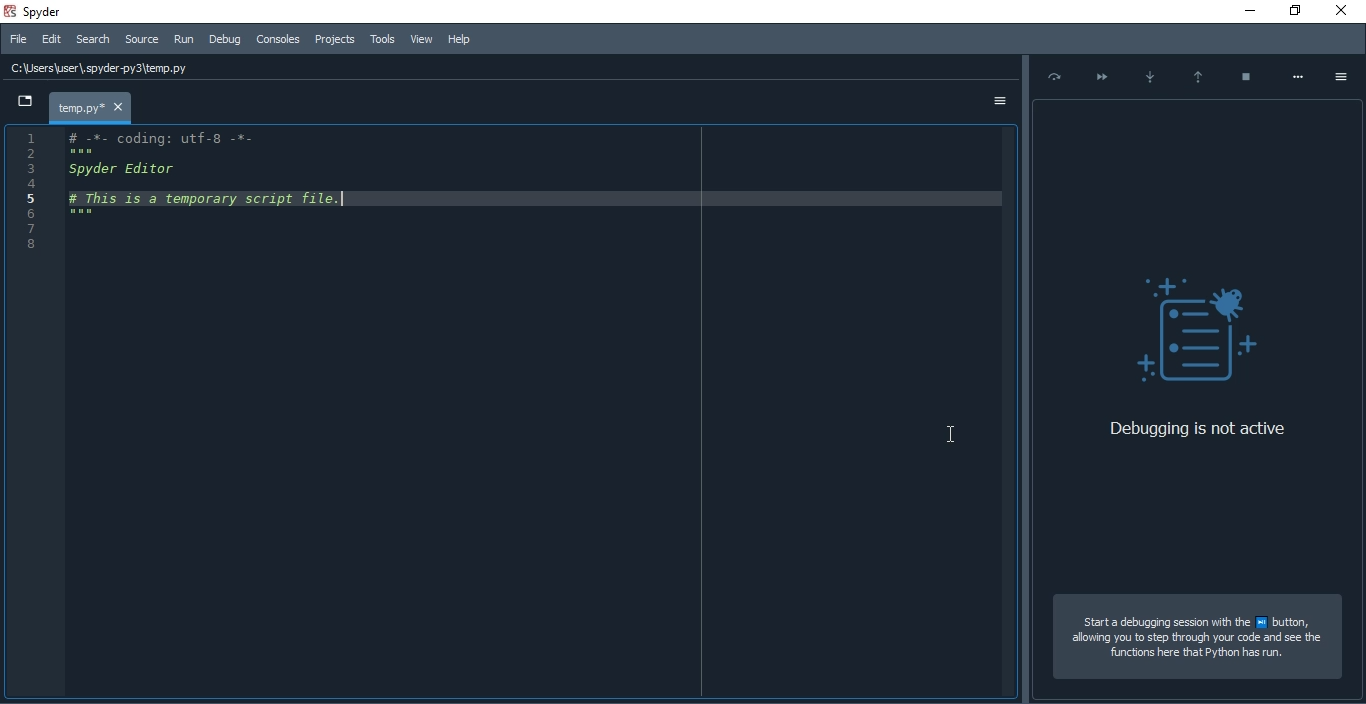 The width and height of the screenshot is (1366, 704). Describe the element at coordinates (237, 180) in the screenshot. I see `# -%- coding: utT-8@ -%-
Spyder Editor
# This is a temporary script file.|` at that location.